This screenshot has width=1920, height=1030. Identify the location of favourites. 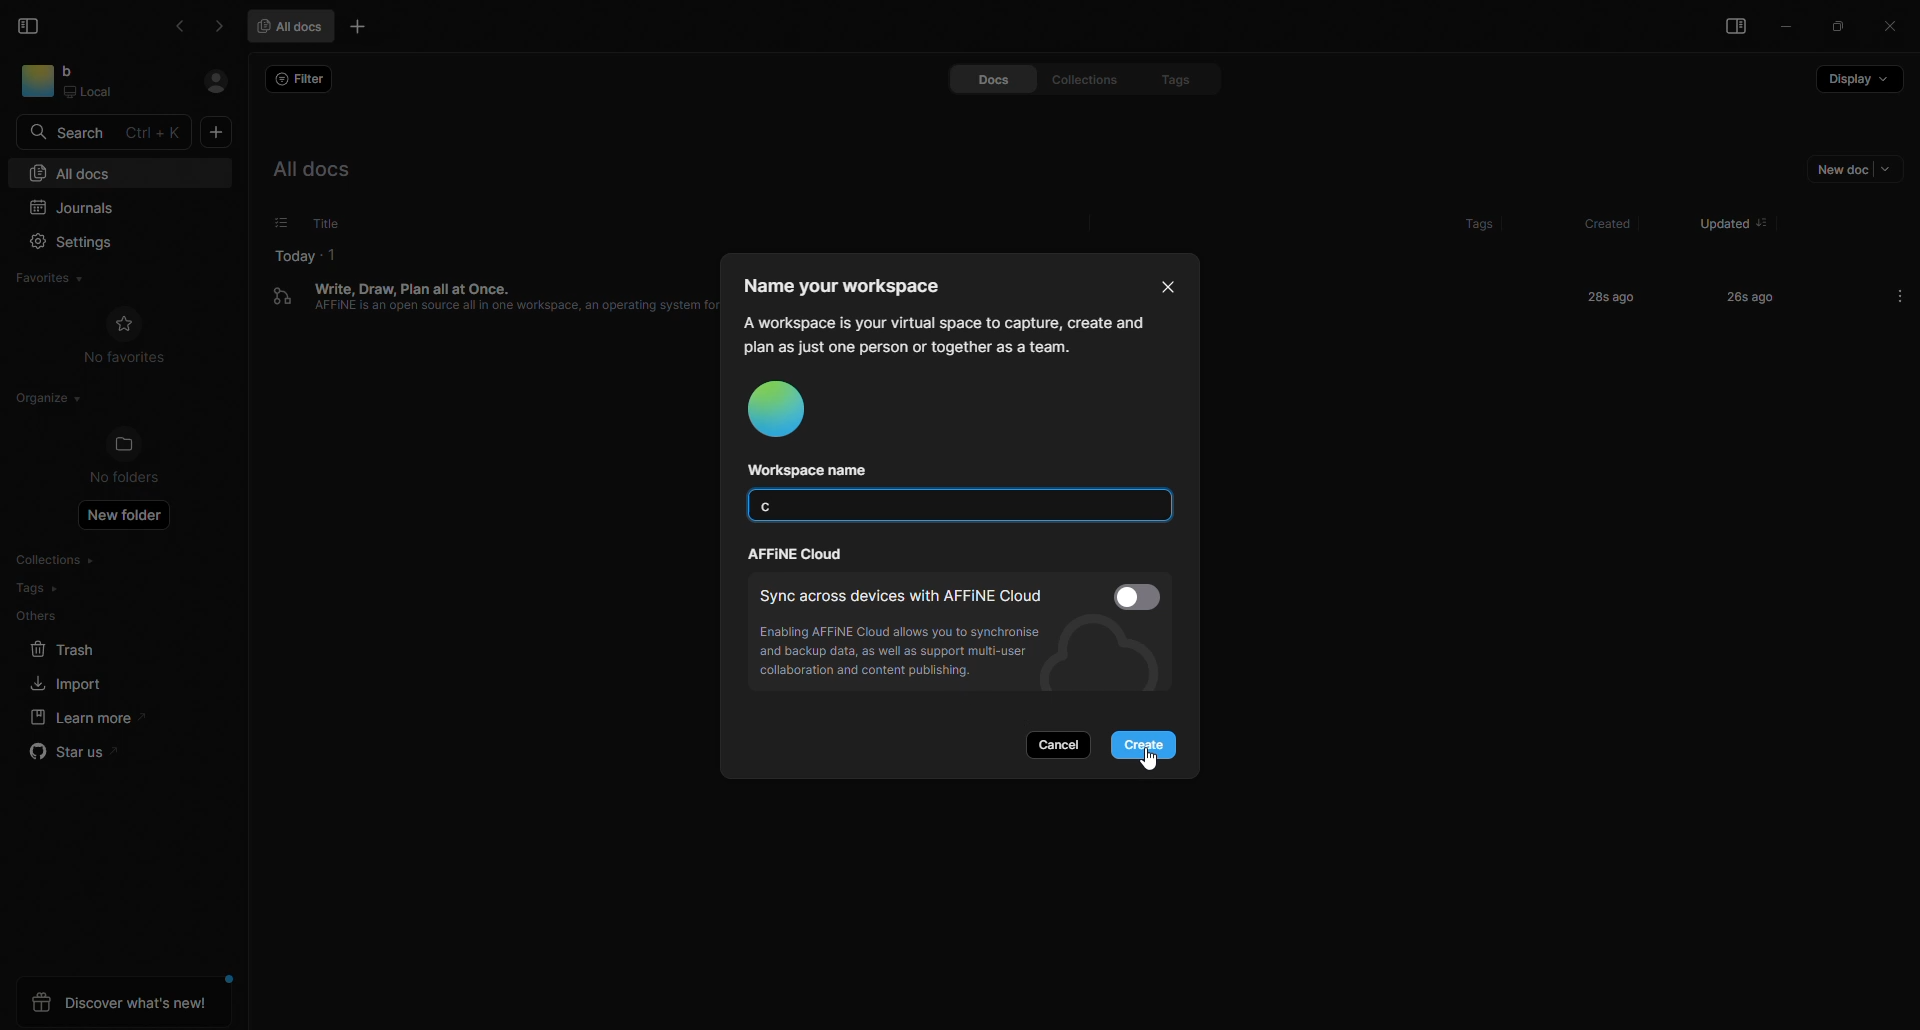
(60, 276).